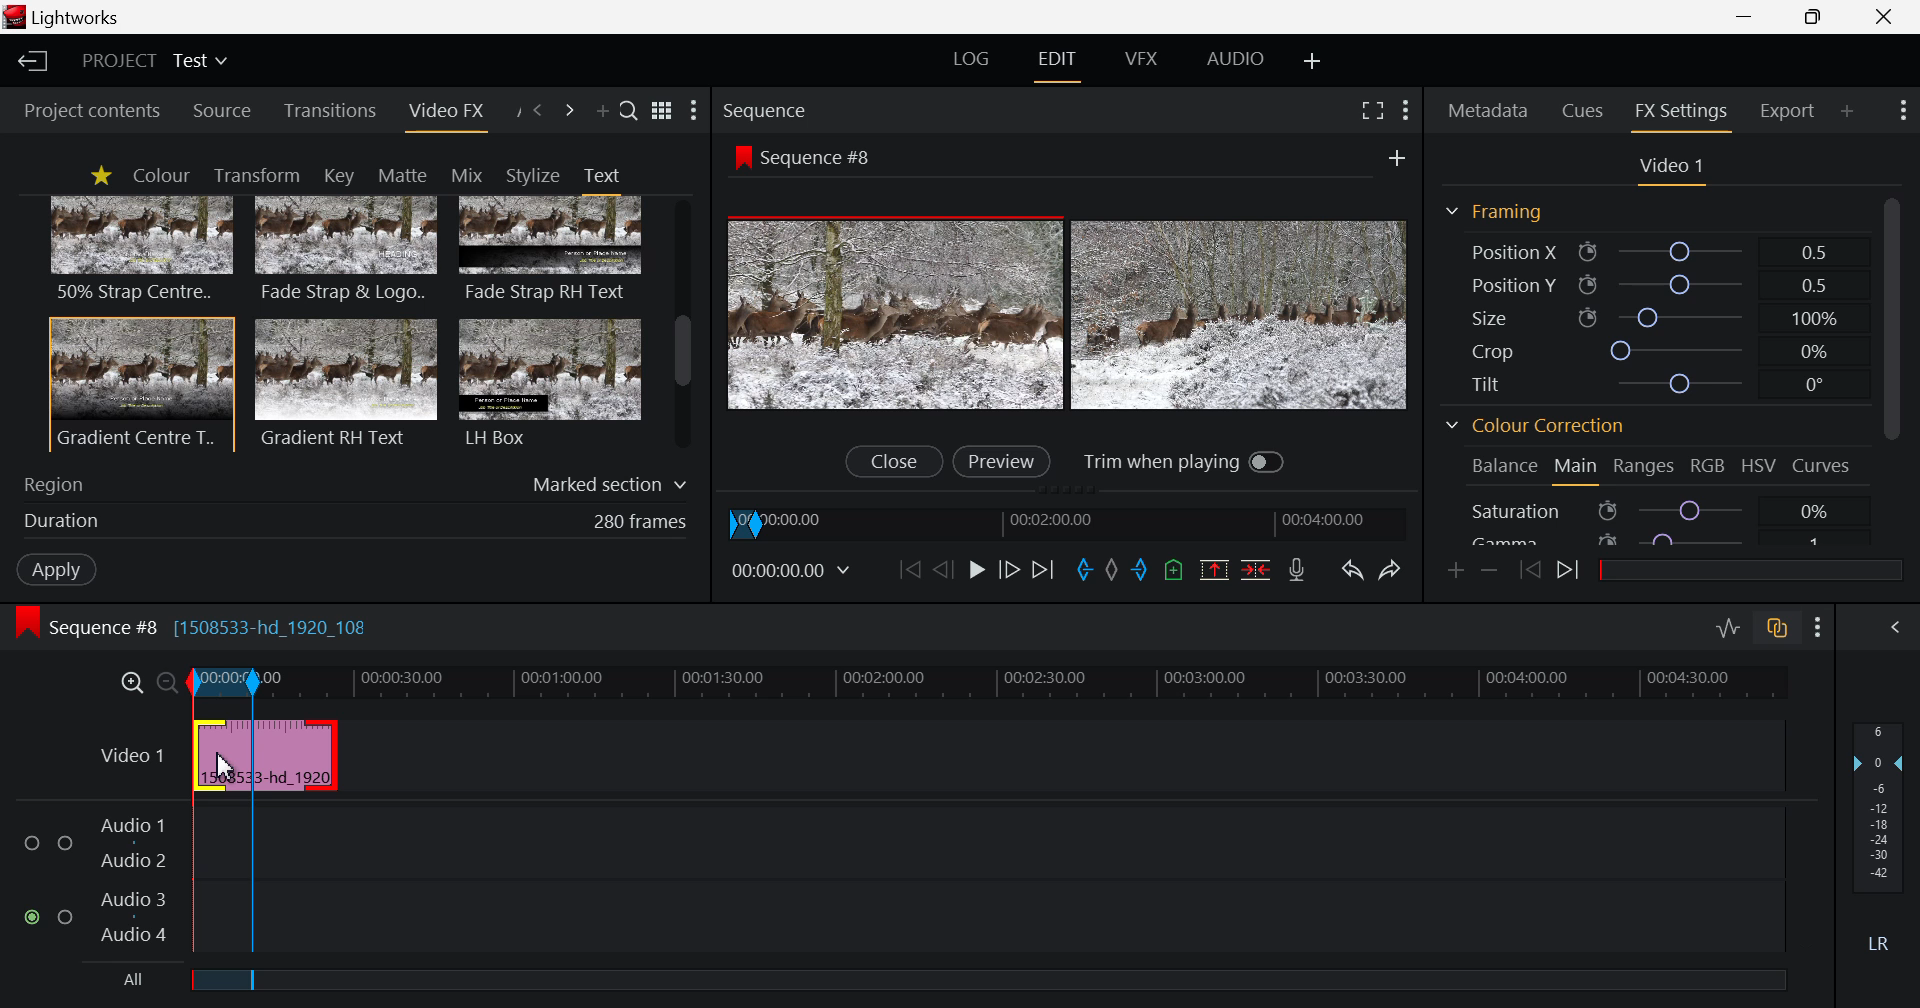 The width and height of the screenshot is (1920, 1008). Describe the element at coordinates (1672, 167) in the screenshot. I see `Video Settings` at that location.